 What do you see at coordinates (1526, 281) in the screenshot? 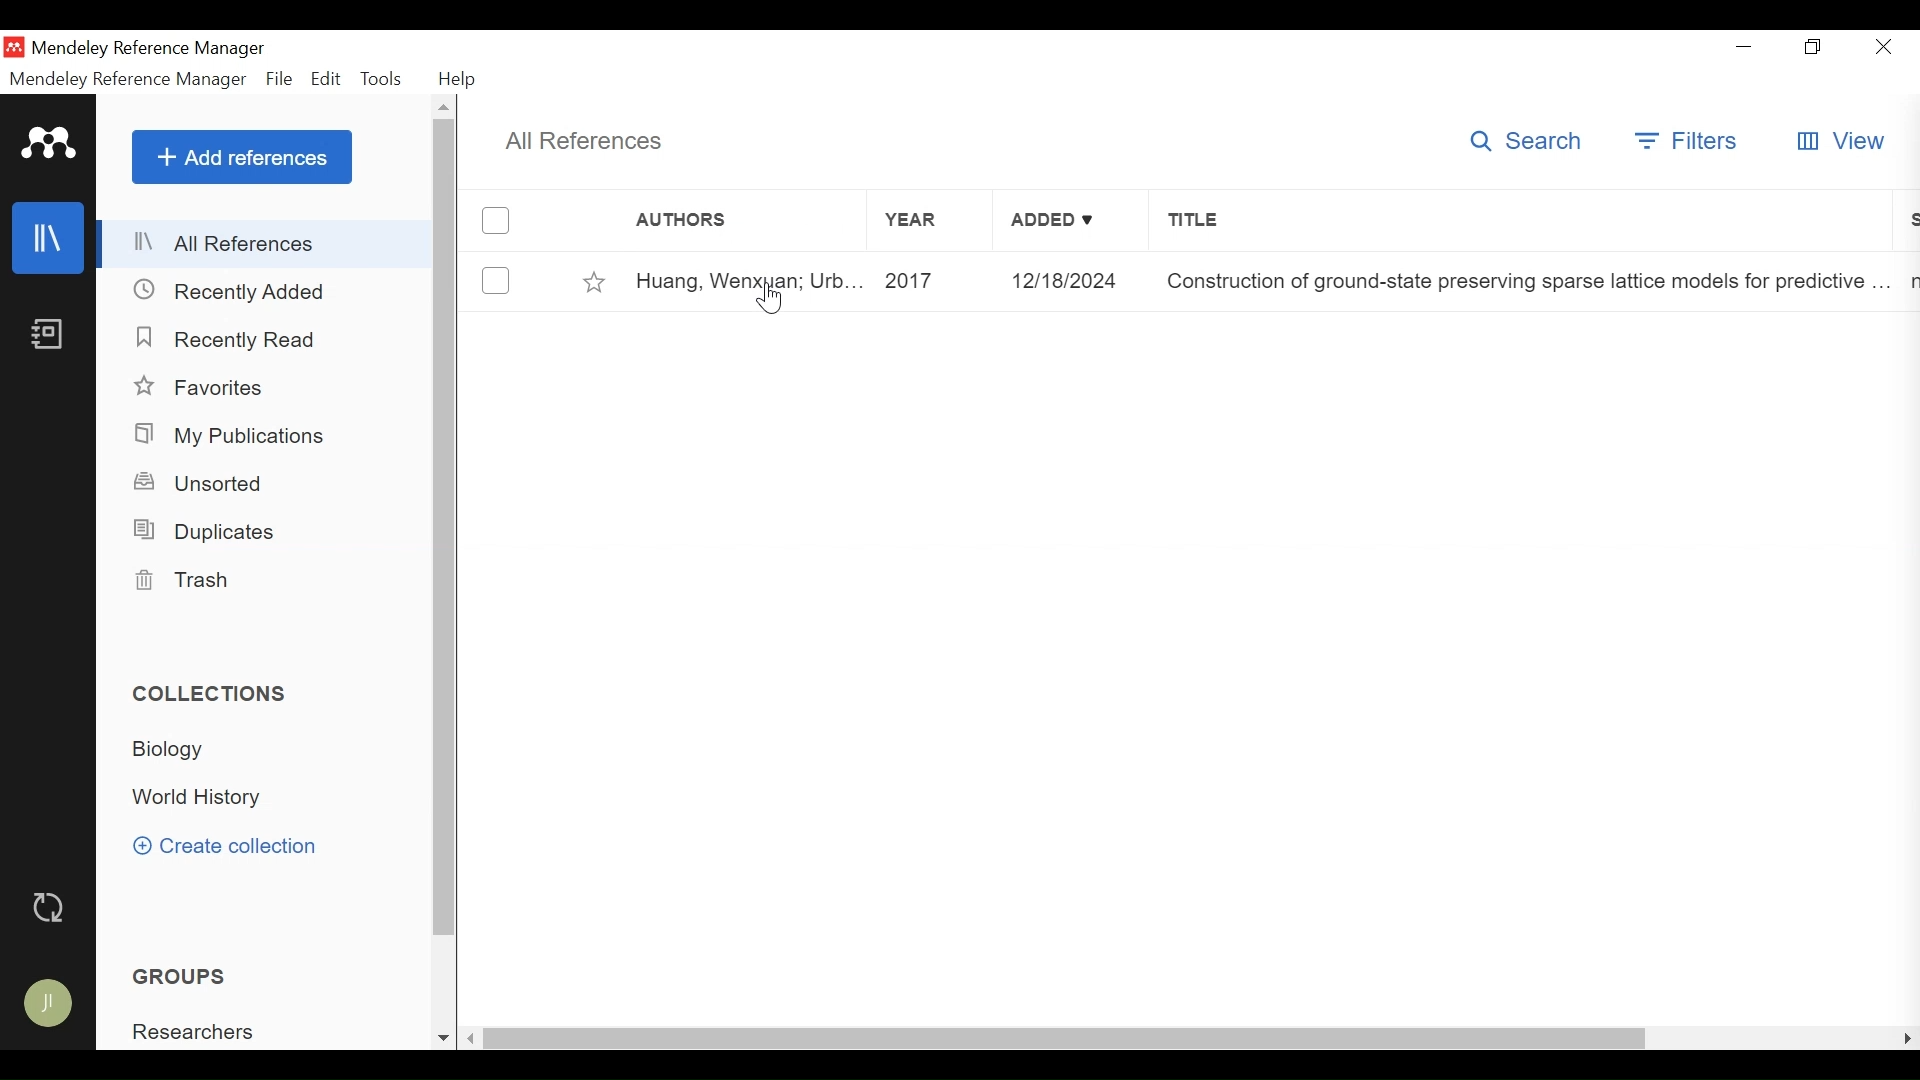
I see `Construction of ground-state preserving sparse lattice models for predictive ...` at bounding box center [1526, 281].